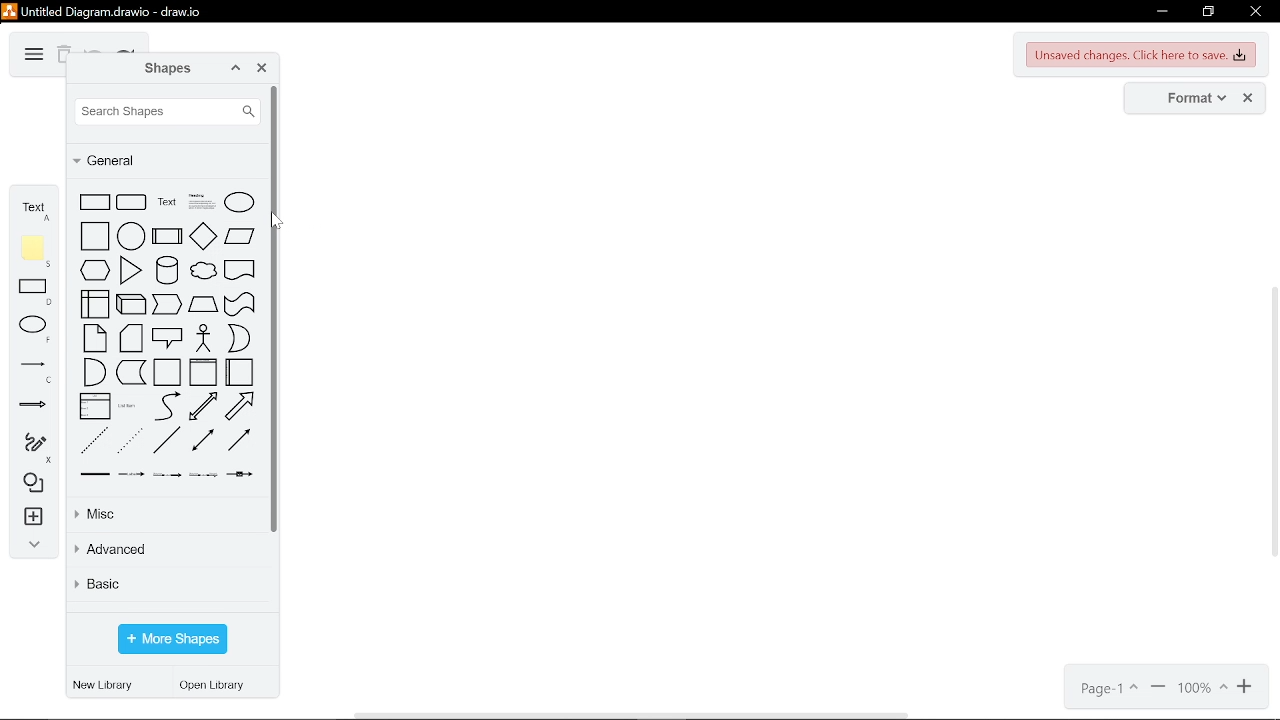  What do you see at coordinates (167, 270) in the screenshot?
I see `cylinder` at bounding box center [167, 270].